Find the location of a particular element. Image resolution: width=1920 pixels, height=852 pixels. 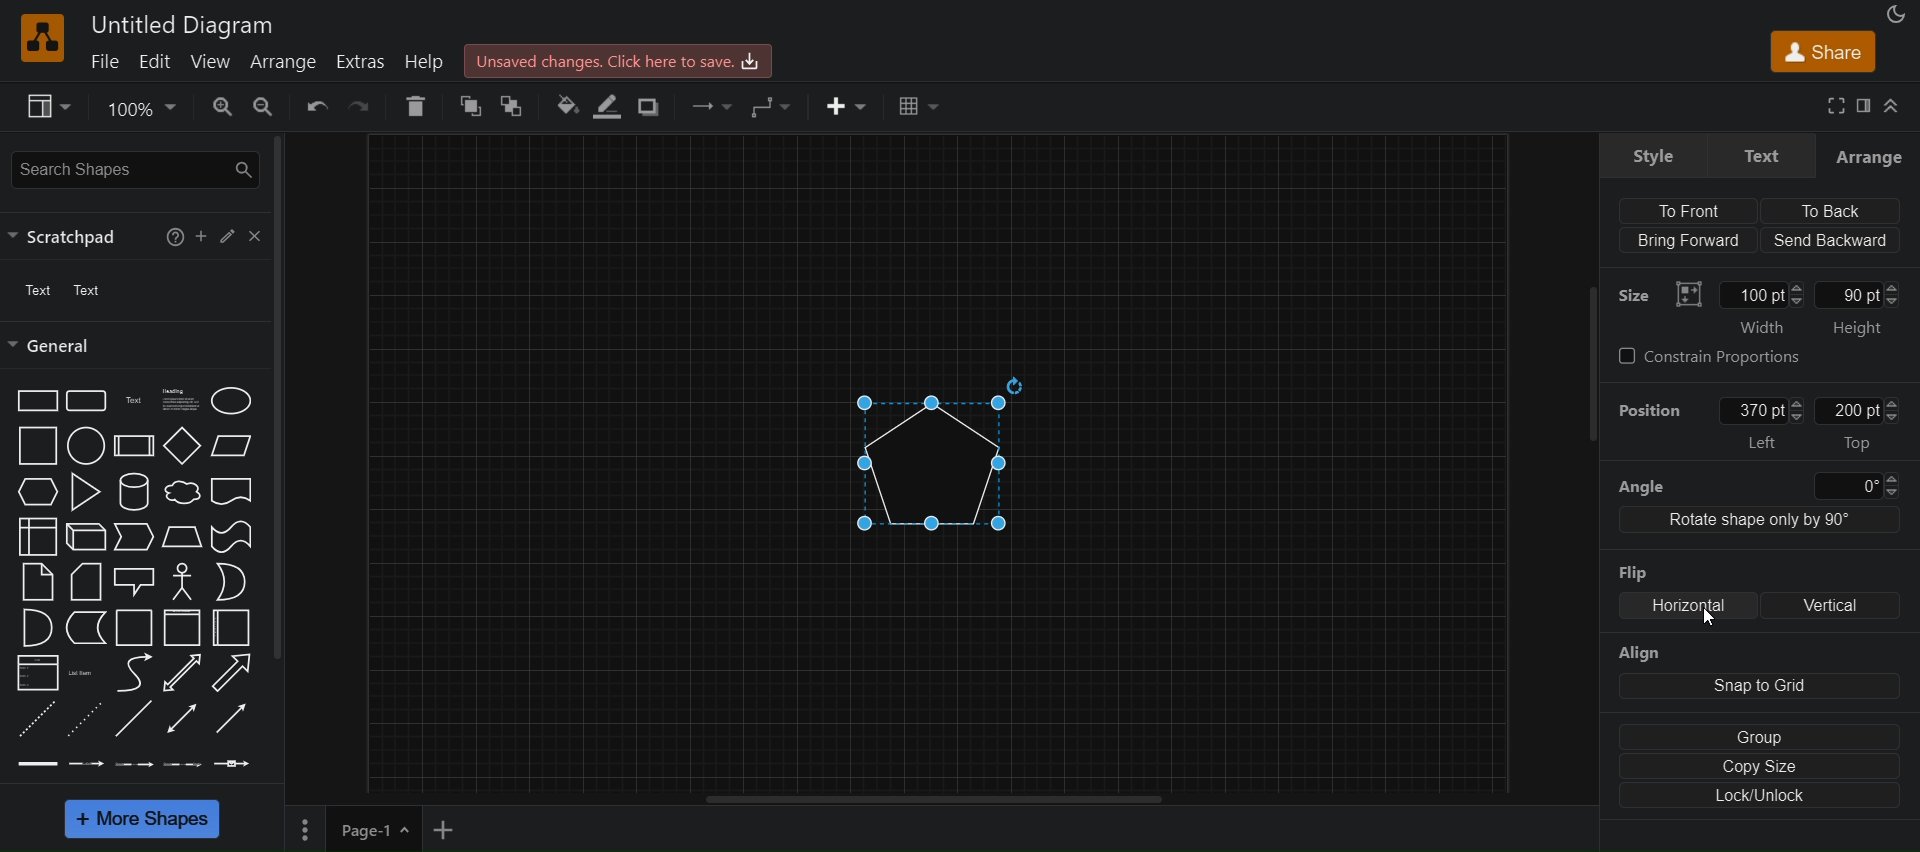

vertical scroll bar is located at coordinates (276, 400).